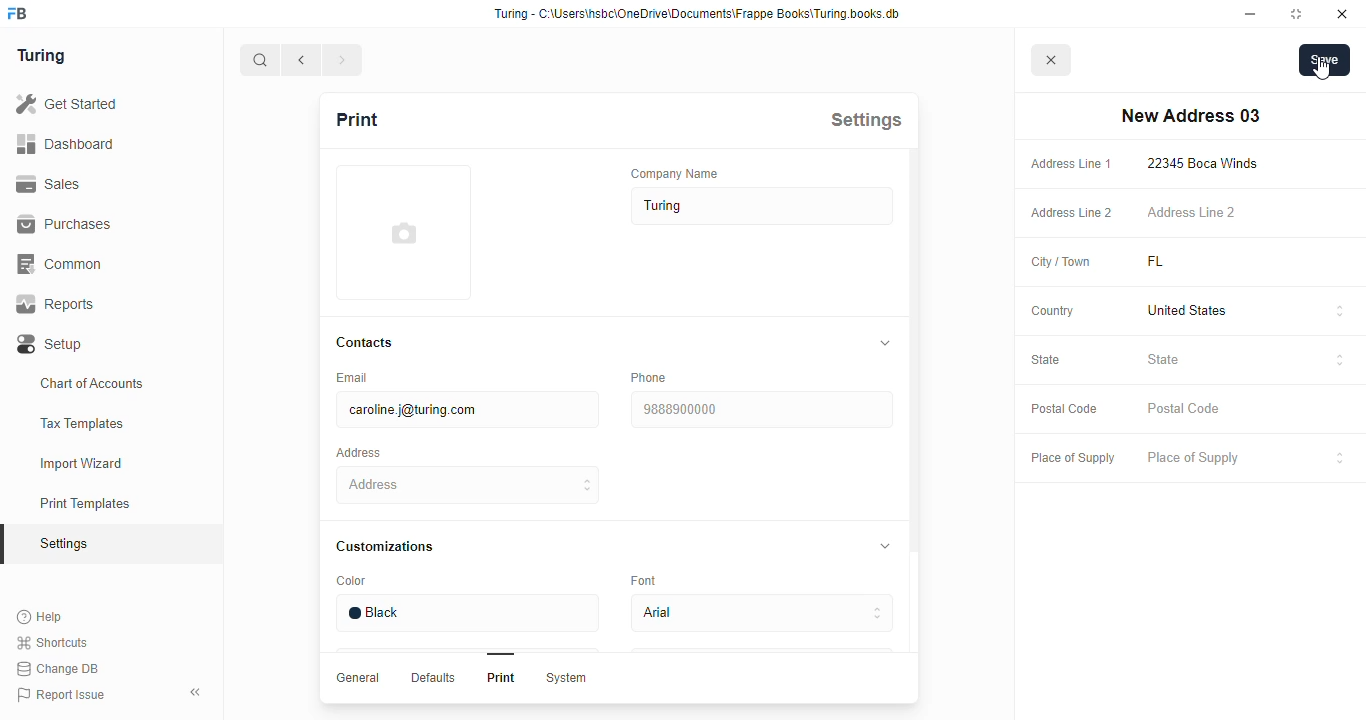 The height and width of the screenshot is (720, 1366). What do you see at coordinates (51, 345) in the screenshot?
I see `setup` at bounding box center [51, 345].